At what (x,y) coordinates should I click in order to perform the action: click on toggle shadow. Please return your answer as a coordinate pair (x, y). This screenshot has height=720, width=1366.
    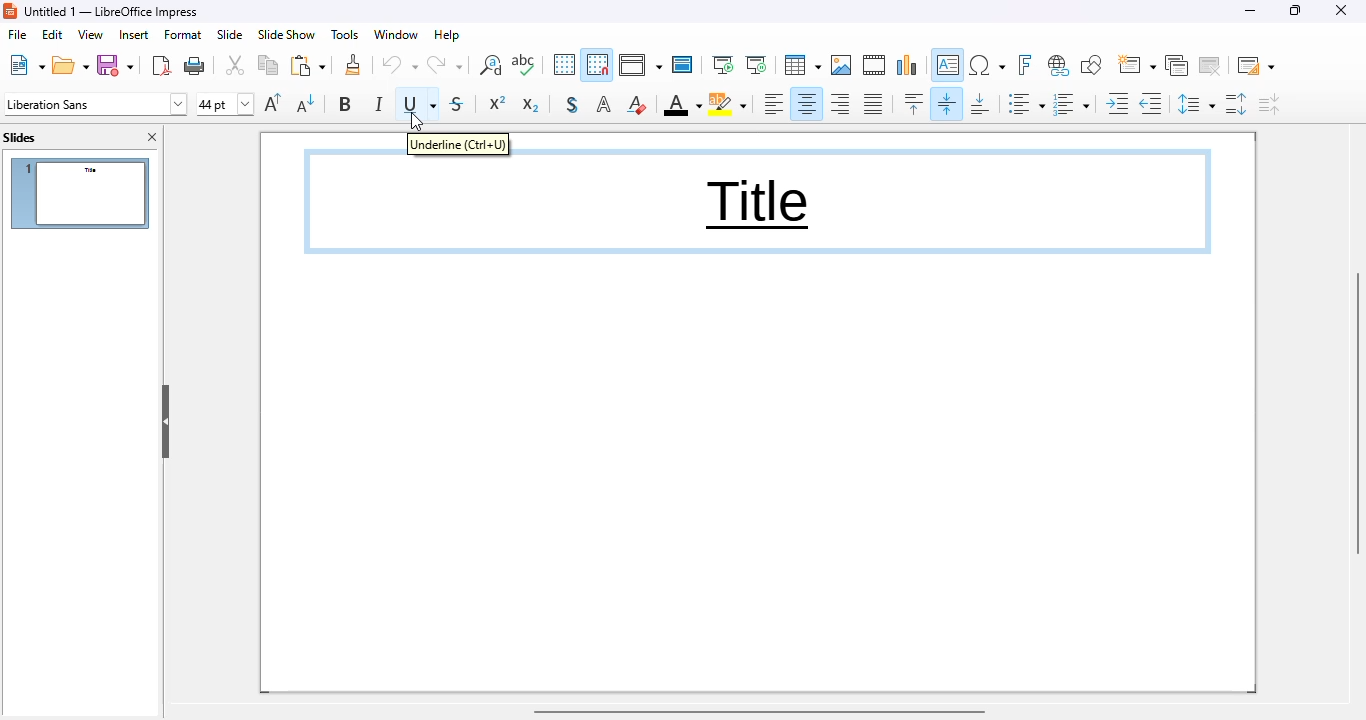
    Looking at the image, I should click on (572, 105).